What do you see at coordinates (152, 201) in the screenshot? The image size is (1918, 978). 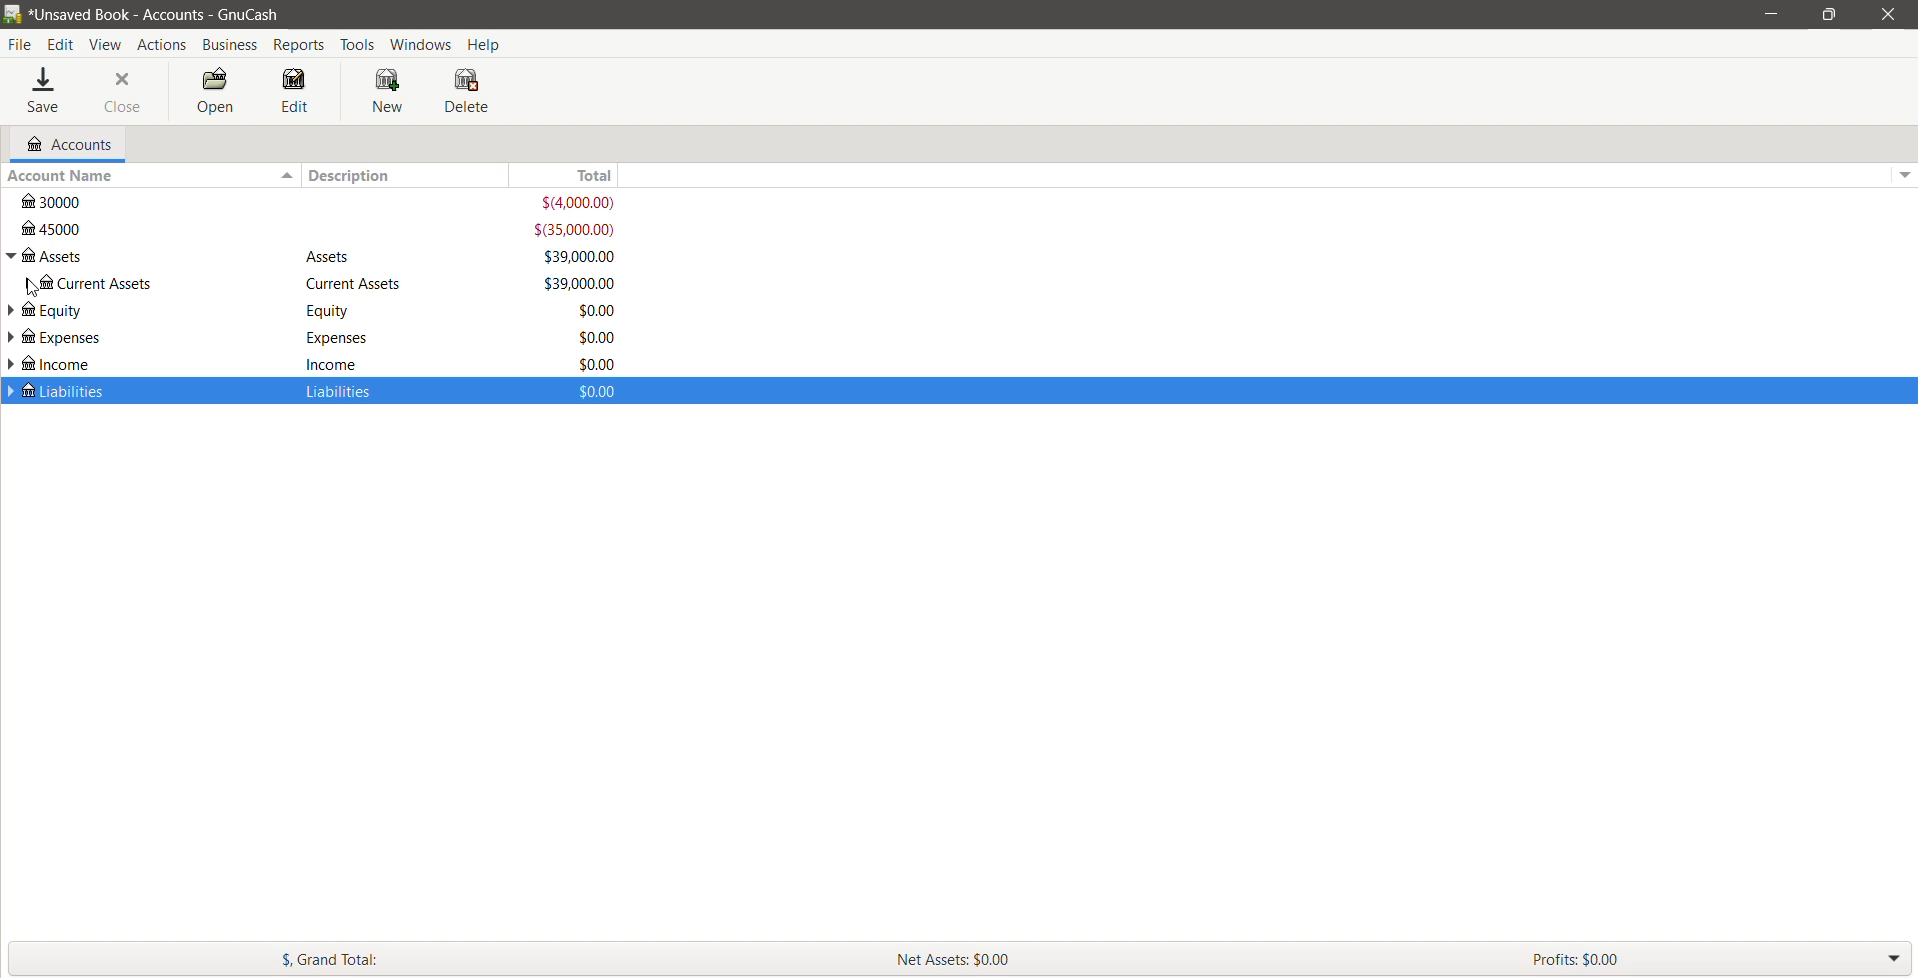 I see `3000` at bounding box center [152, 201].